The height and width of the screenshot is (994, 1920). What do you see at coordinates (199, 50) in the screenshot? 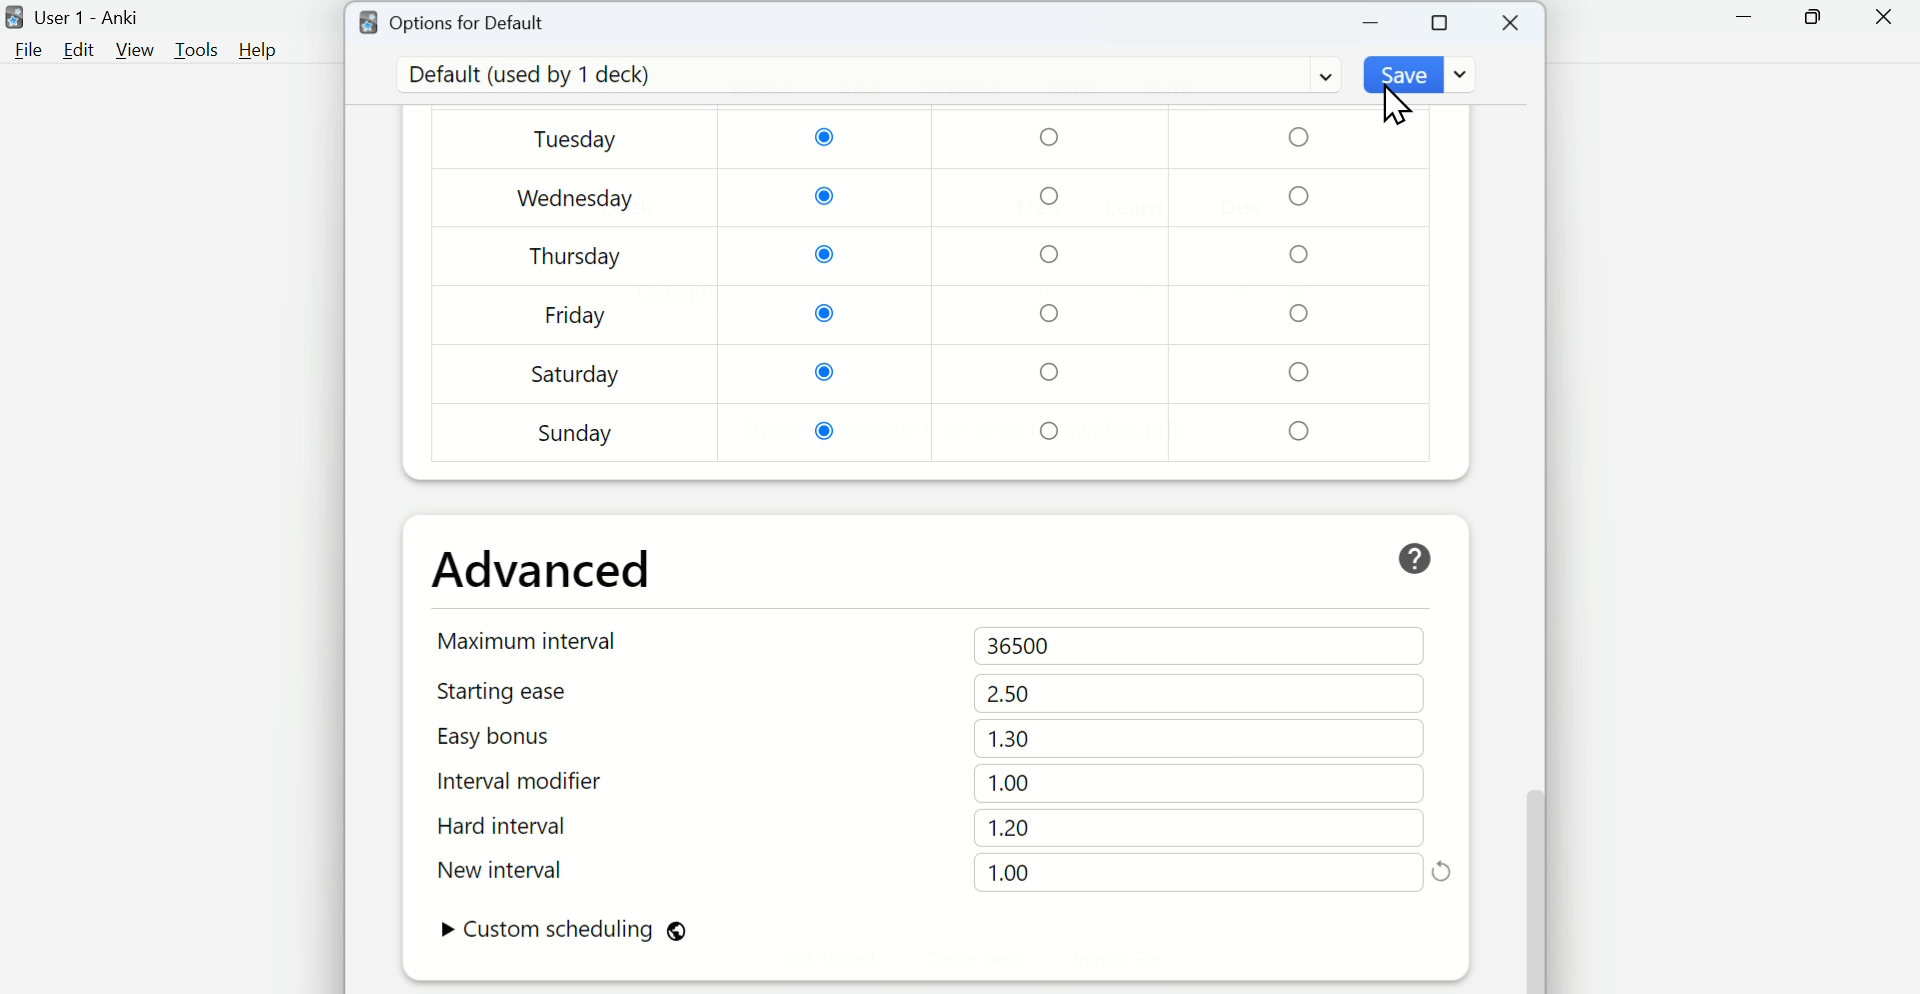
I see `Tools` at bounding box center [199, 50].